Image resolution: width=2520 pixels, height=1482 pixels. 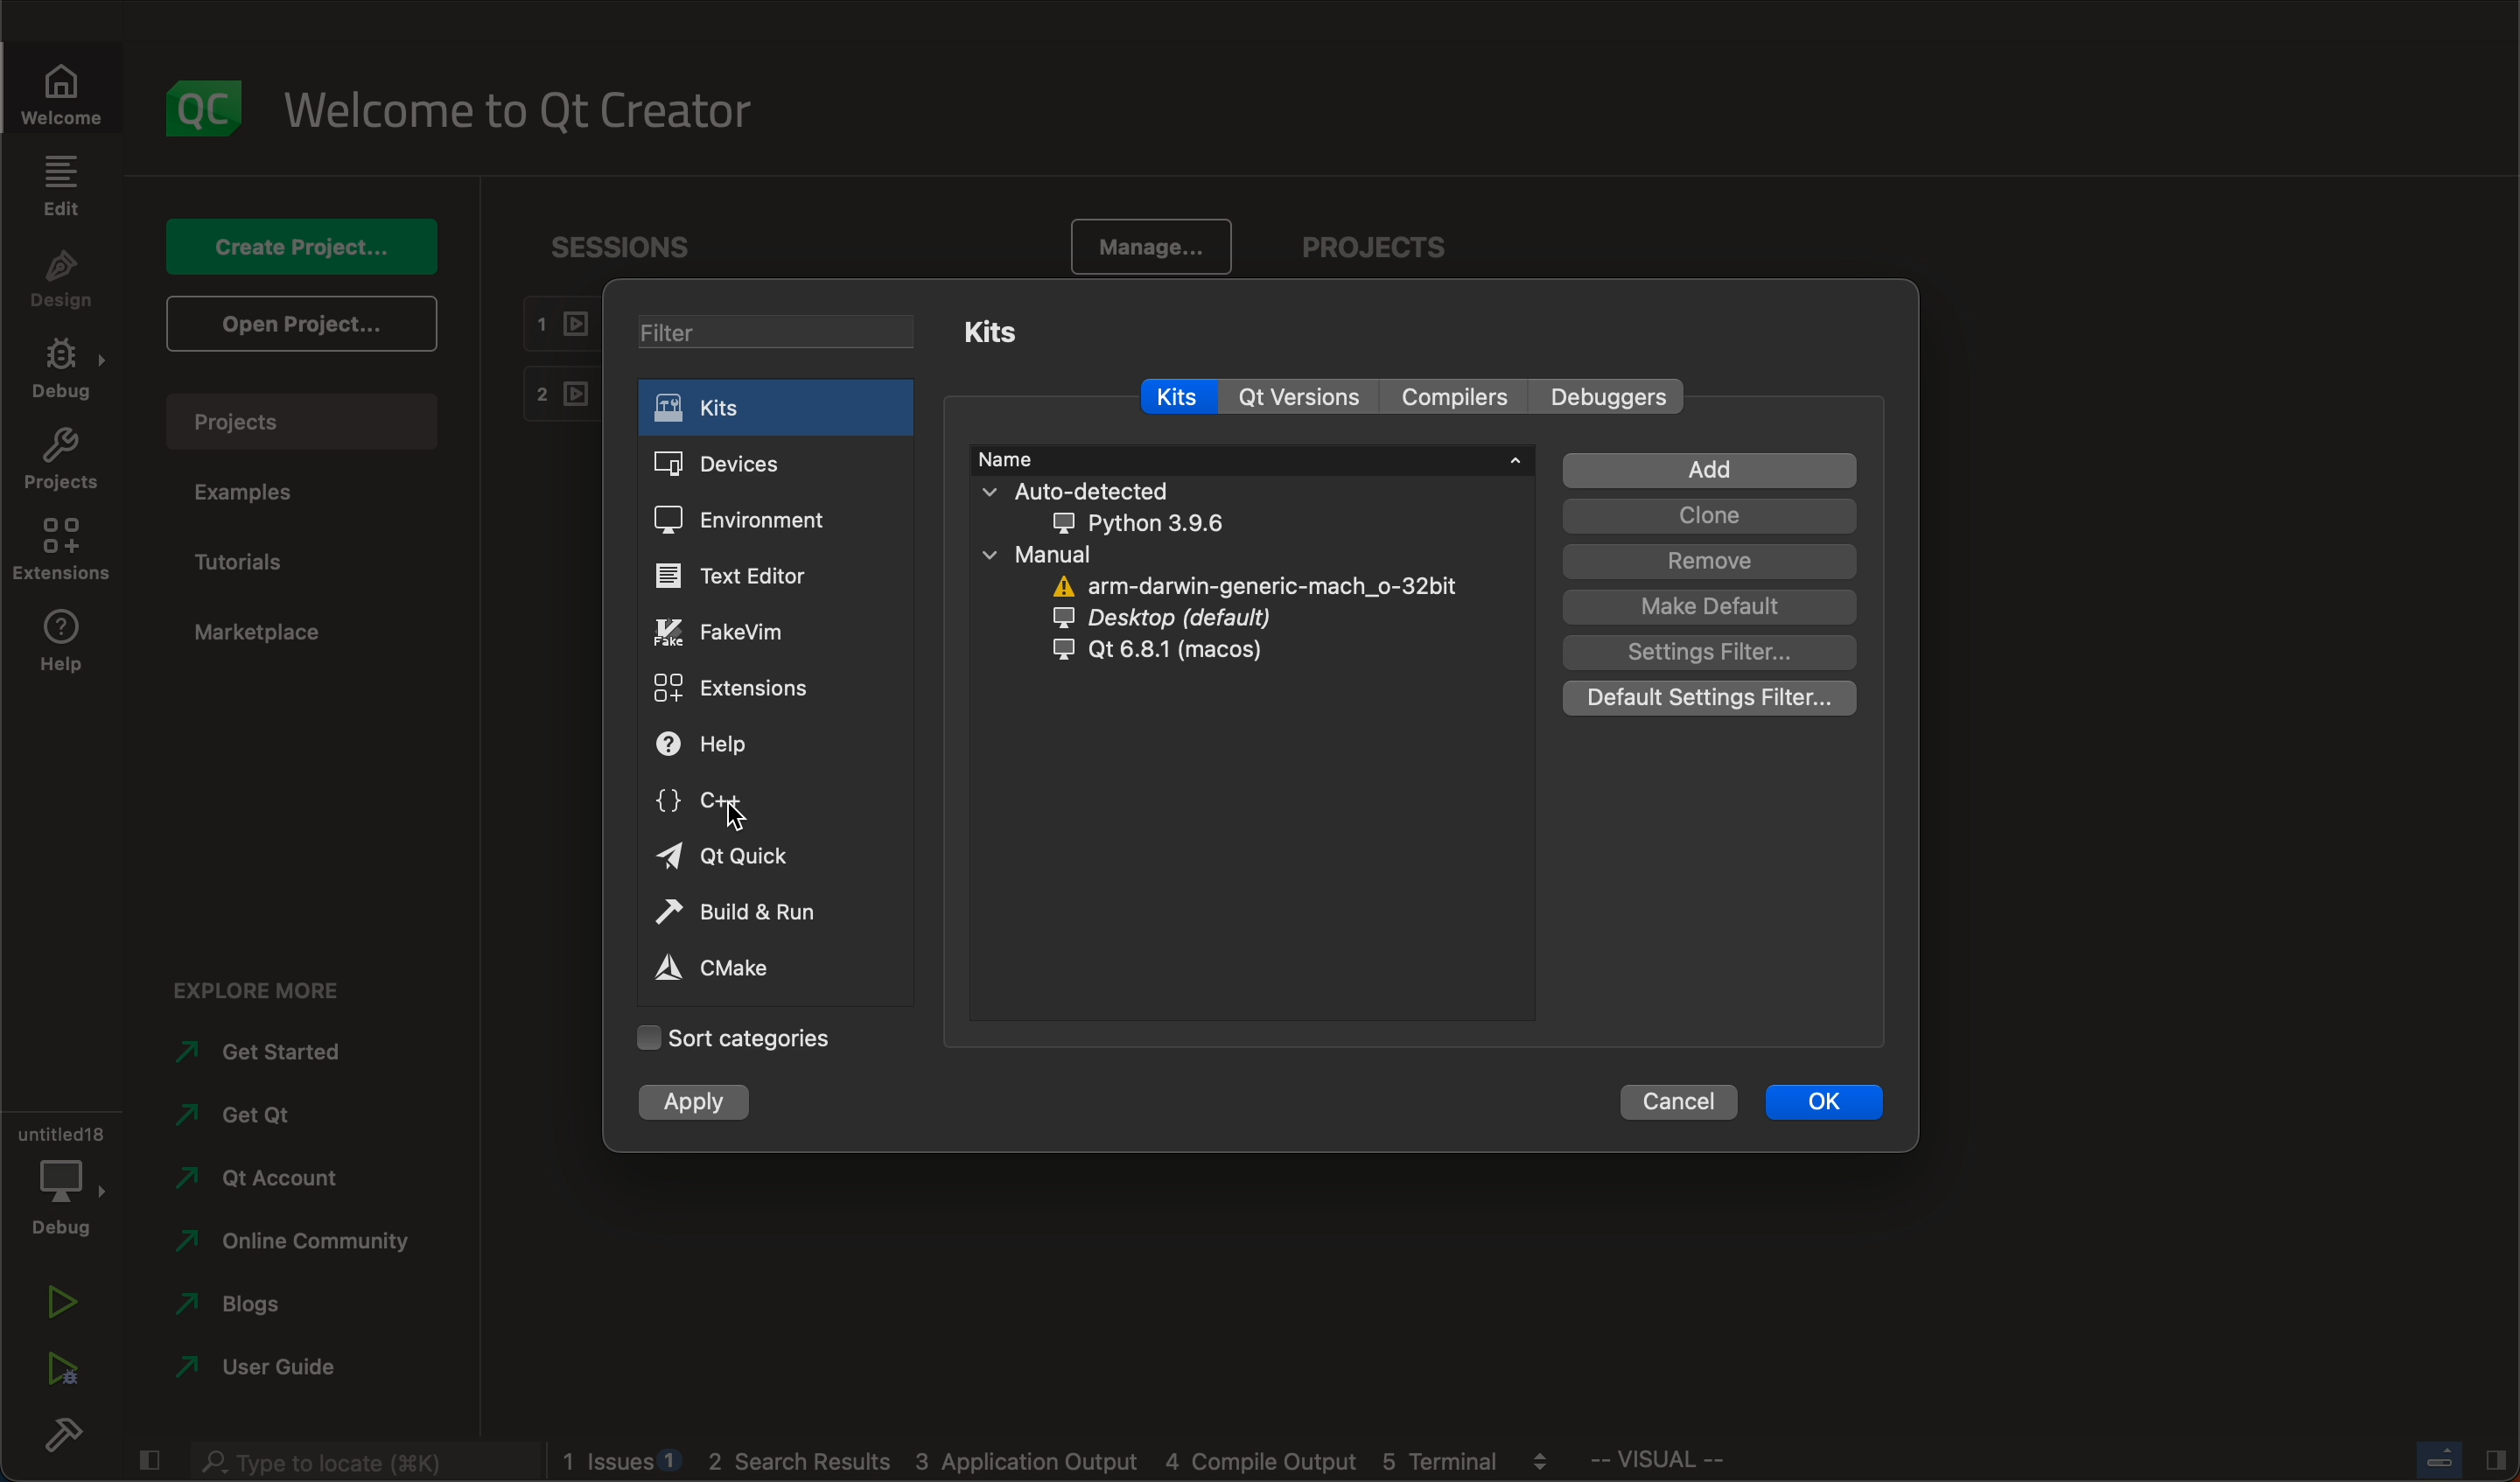 I want to click on default, so click(x=1188, y=620).